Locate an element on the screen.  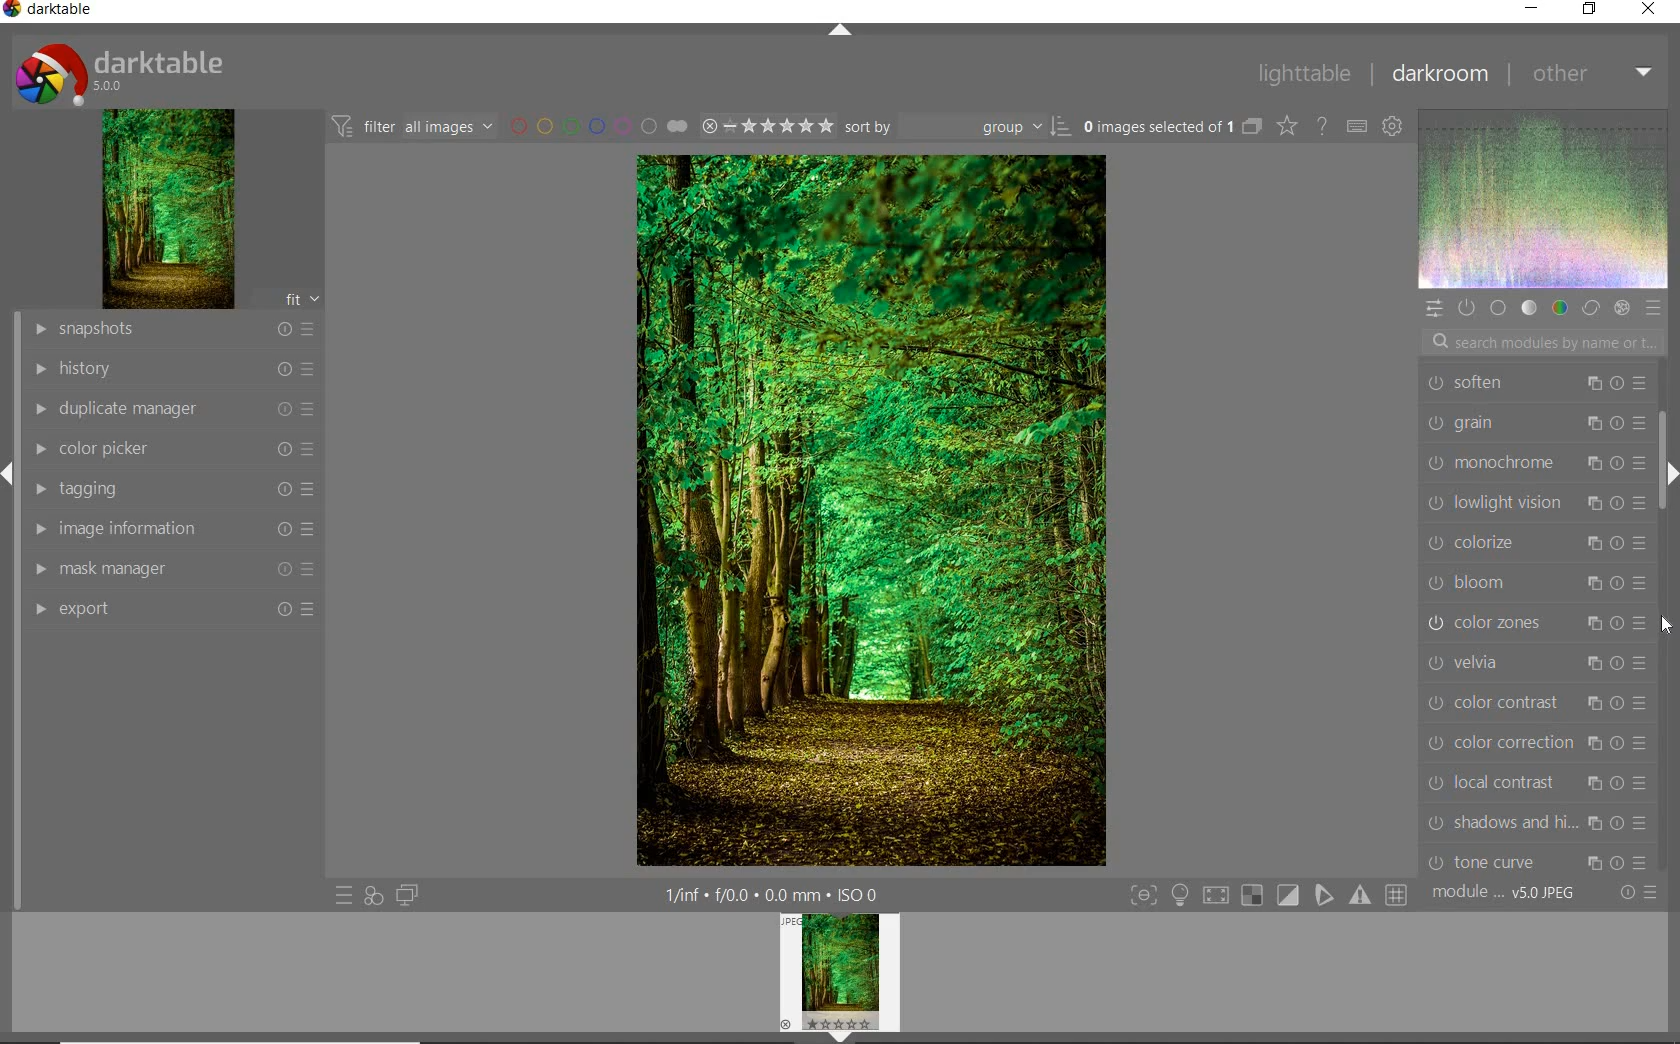
soften is located at coordinates (1535, 383).